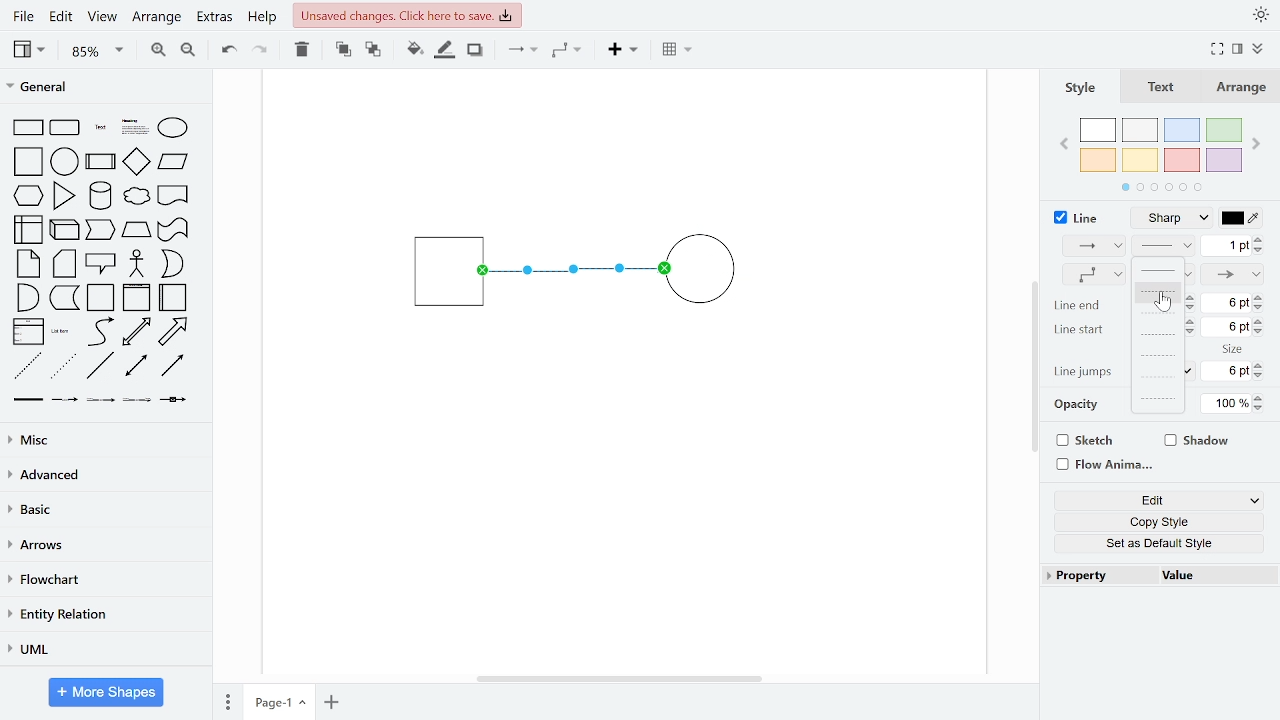  I want to click on entity relation, so click(102, 616).